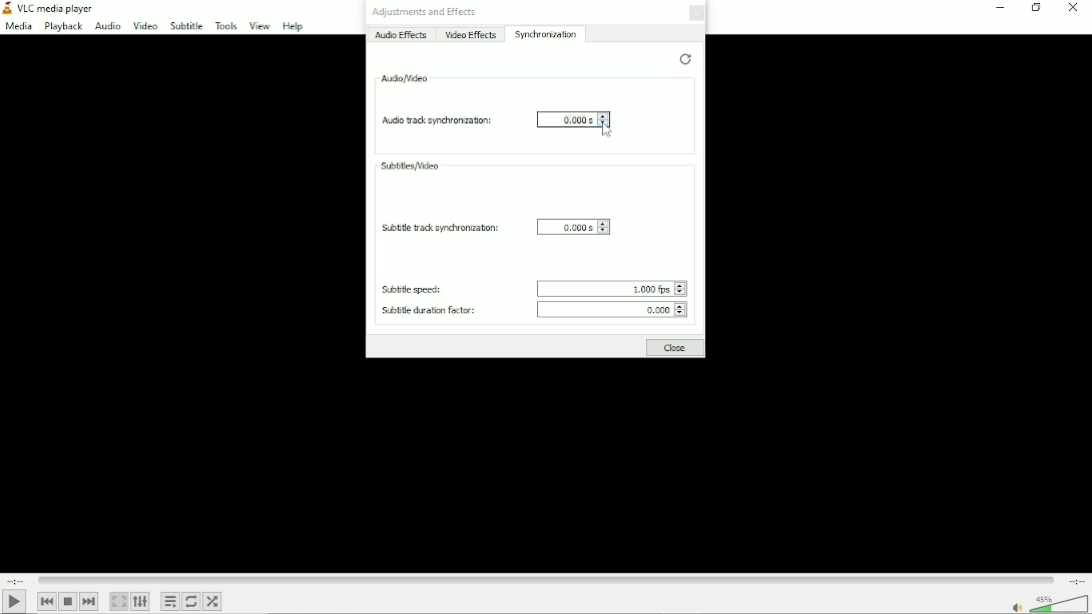  Describe the element at coordinates (17, 579) in the screenshot. I see `Elapsed time` at that location.